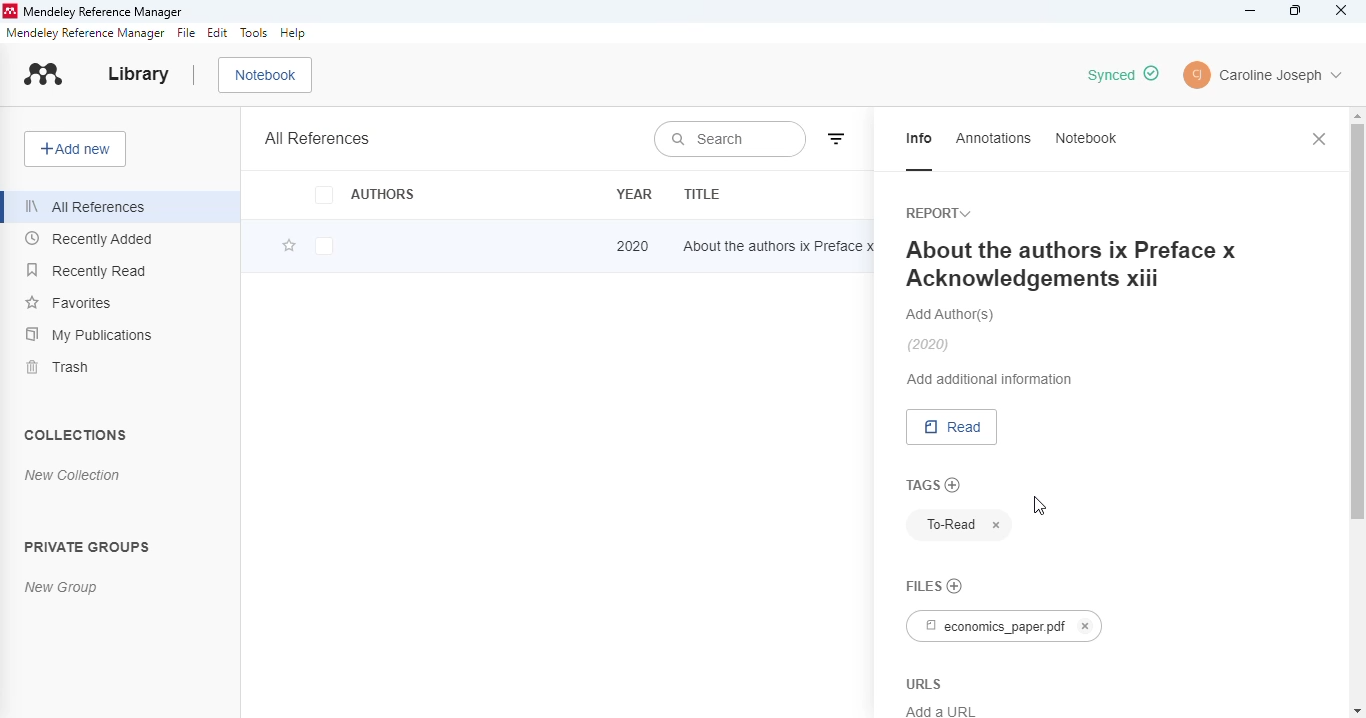 The height and width of the screenshot is (718, 1366). What do you see at coordinates (839, 136) in the screenshot?
I see `filter by` at bounding box center [839, 136].